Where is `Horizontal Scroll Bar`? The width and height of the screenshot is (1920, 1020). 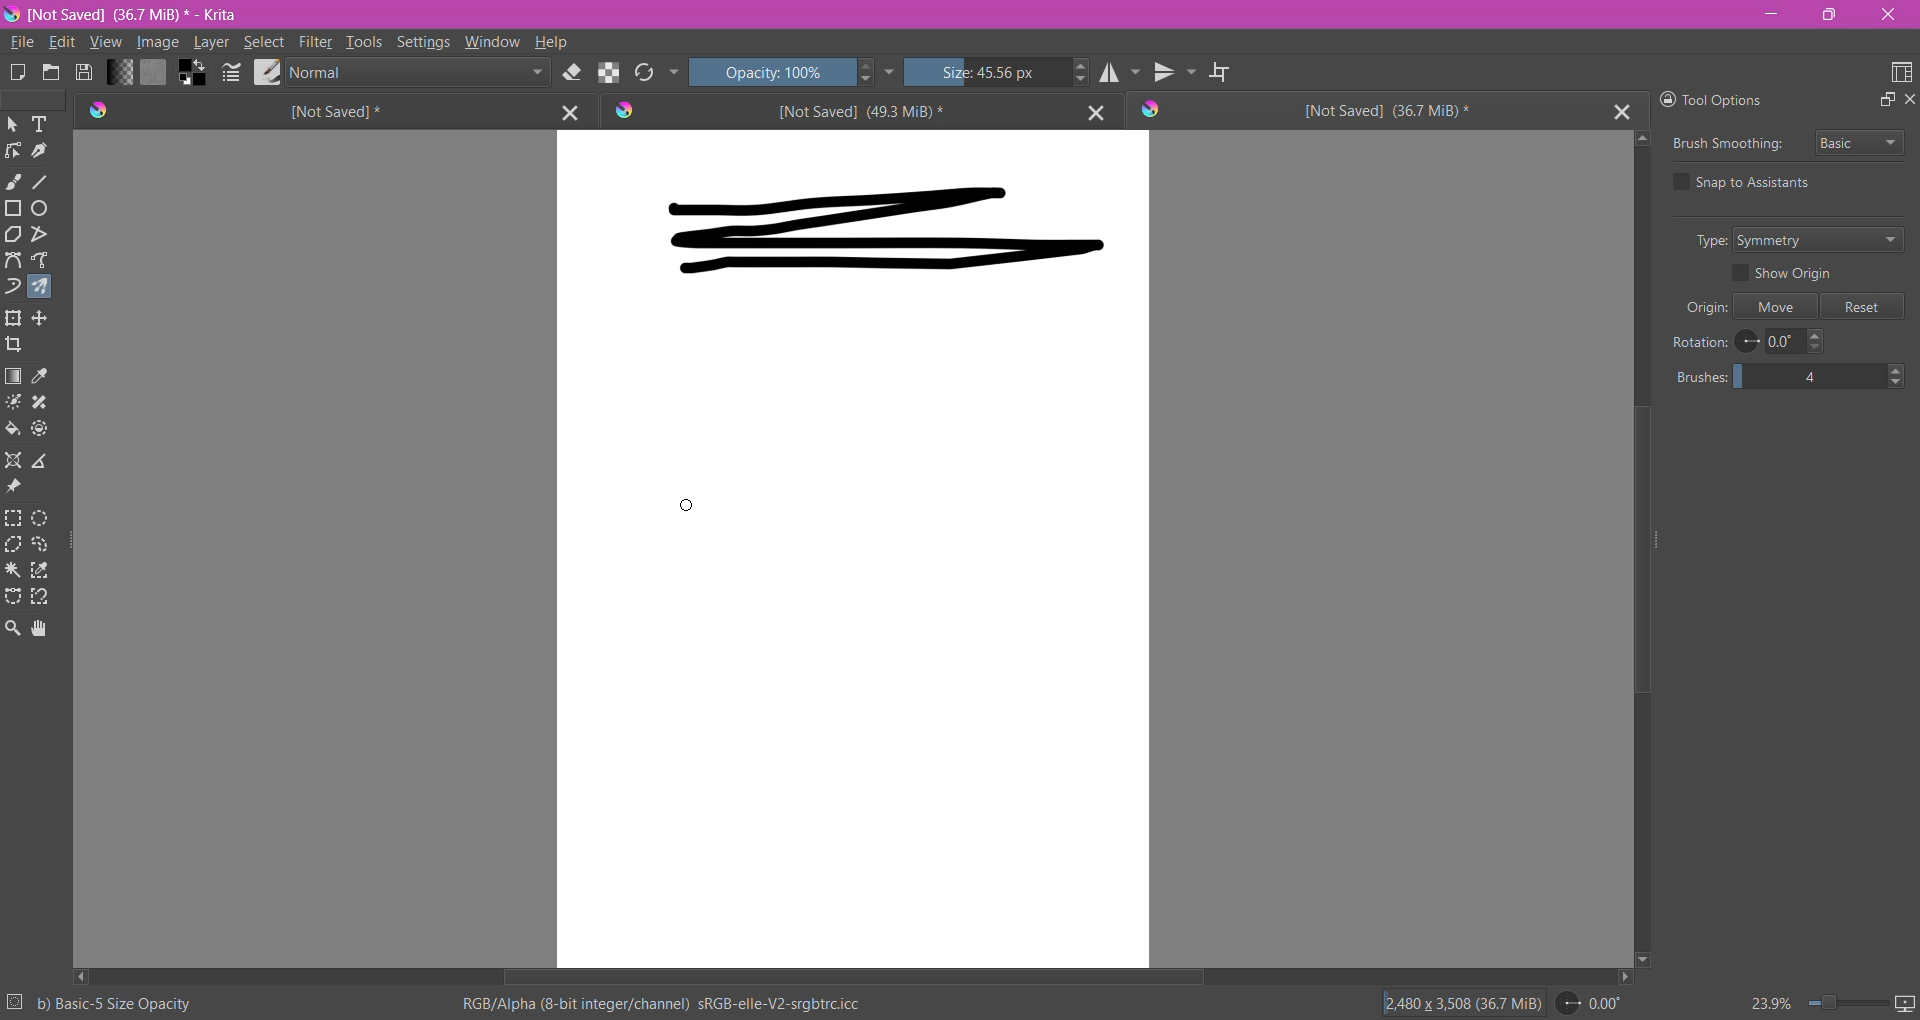
Horizontal Scroll Bar is located at coordinates (852, 978).